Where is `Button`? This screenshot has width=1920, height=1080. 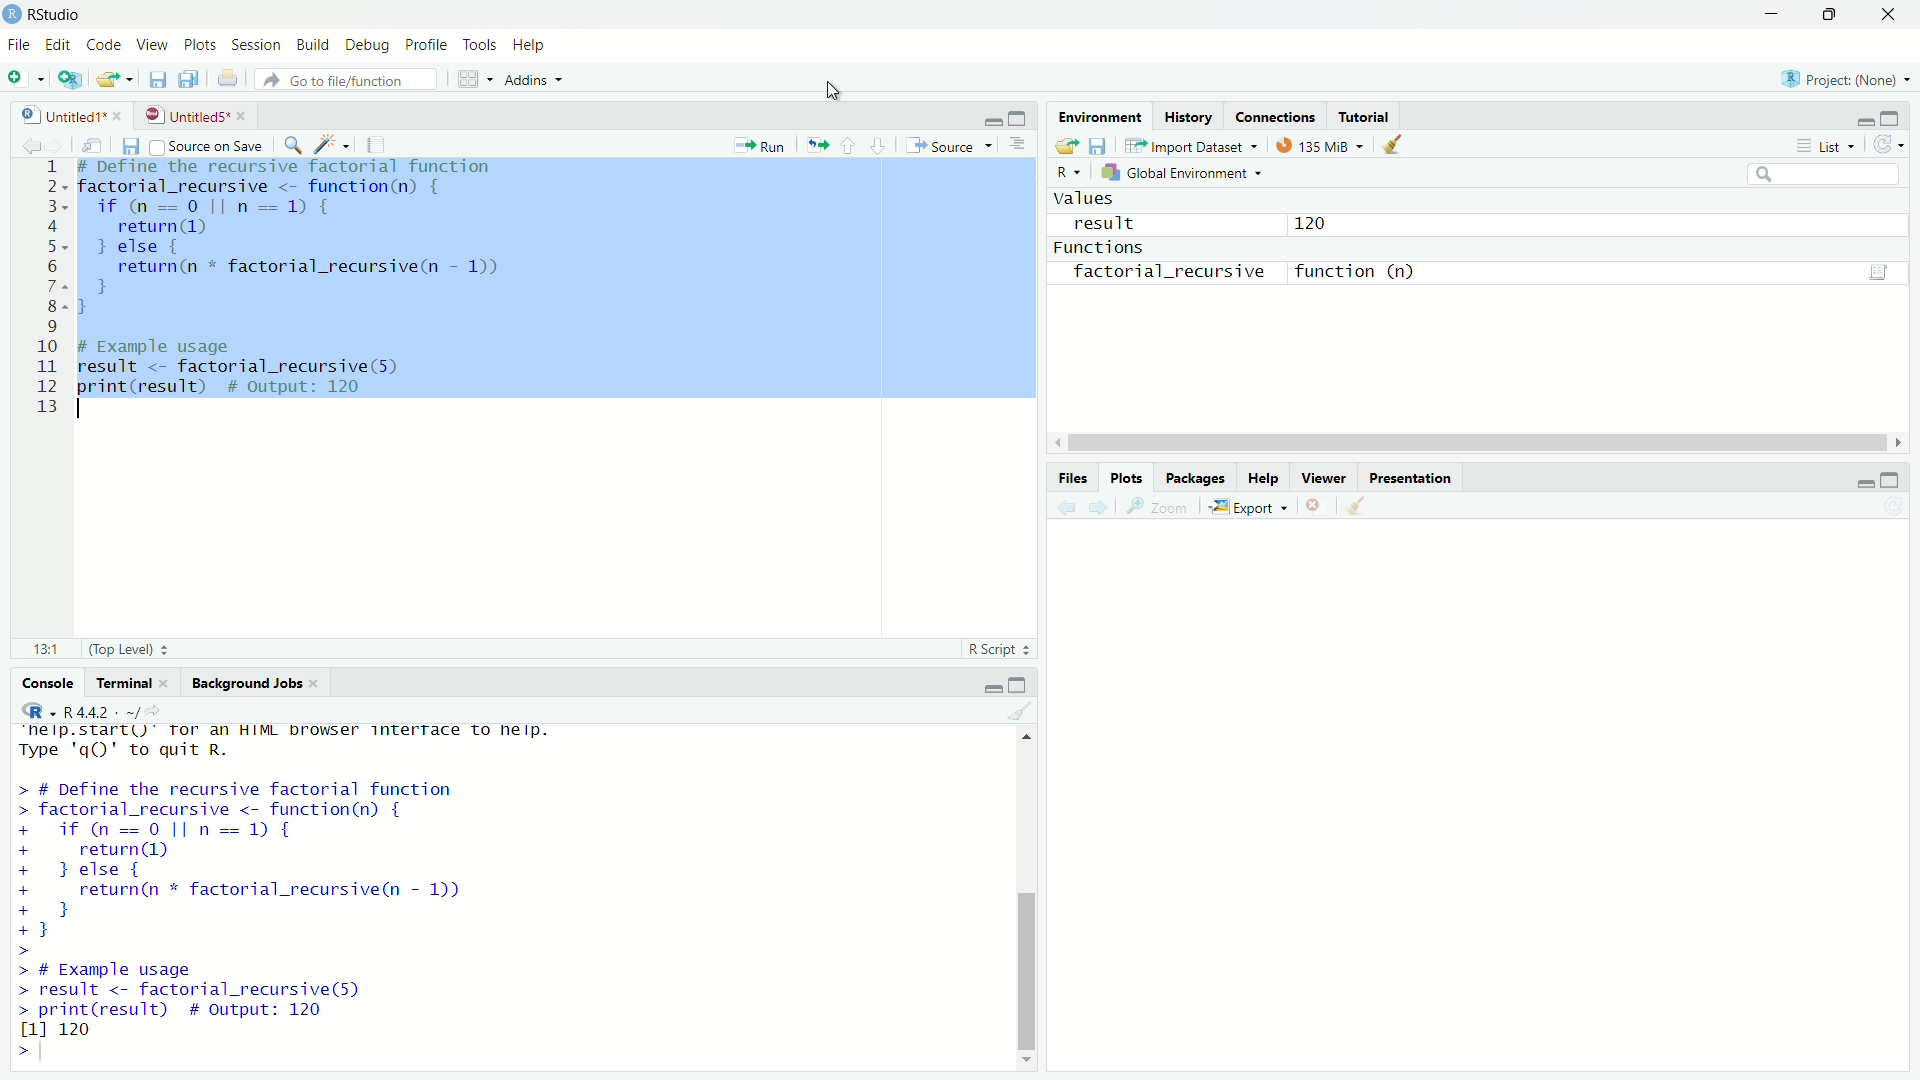
Button is located at coordinates (1317, 504).